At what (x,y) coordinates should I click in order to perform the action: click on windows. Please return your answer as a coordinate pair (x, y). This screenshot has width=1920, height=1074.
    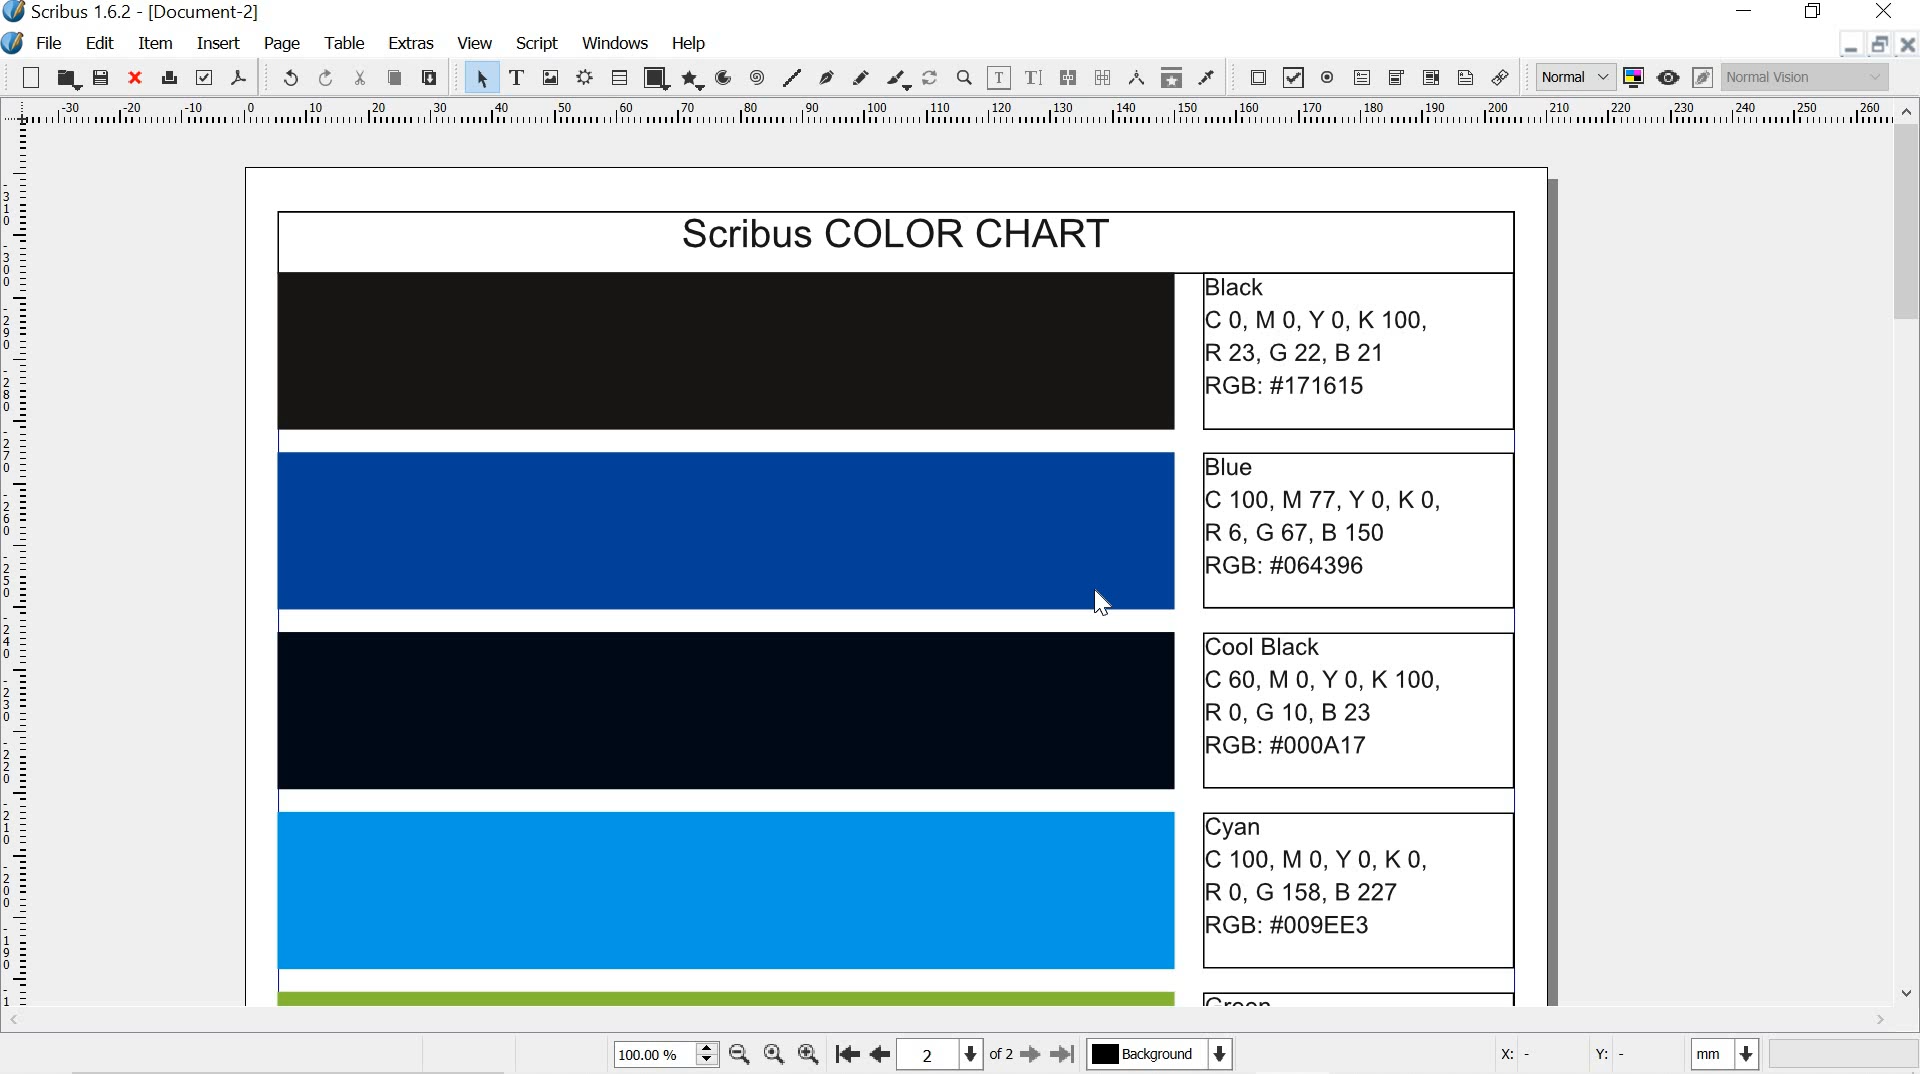
    Looking at the image, I should click on (615, 42).